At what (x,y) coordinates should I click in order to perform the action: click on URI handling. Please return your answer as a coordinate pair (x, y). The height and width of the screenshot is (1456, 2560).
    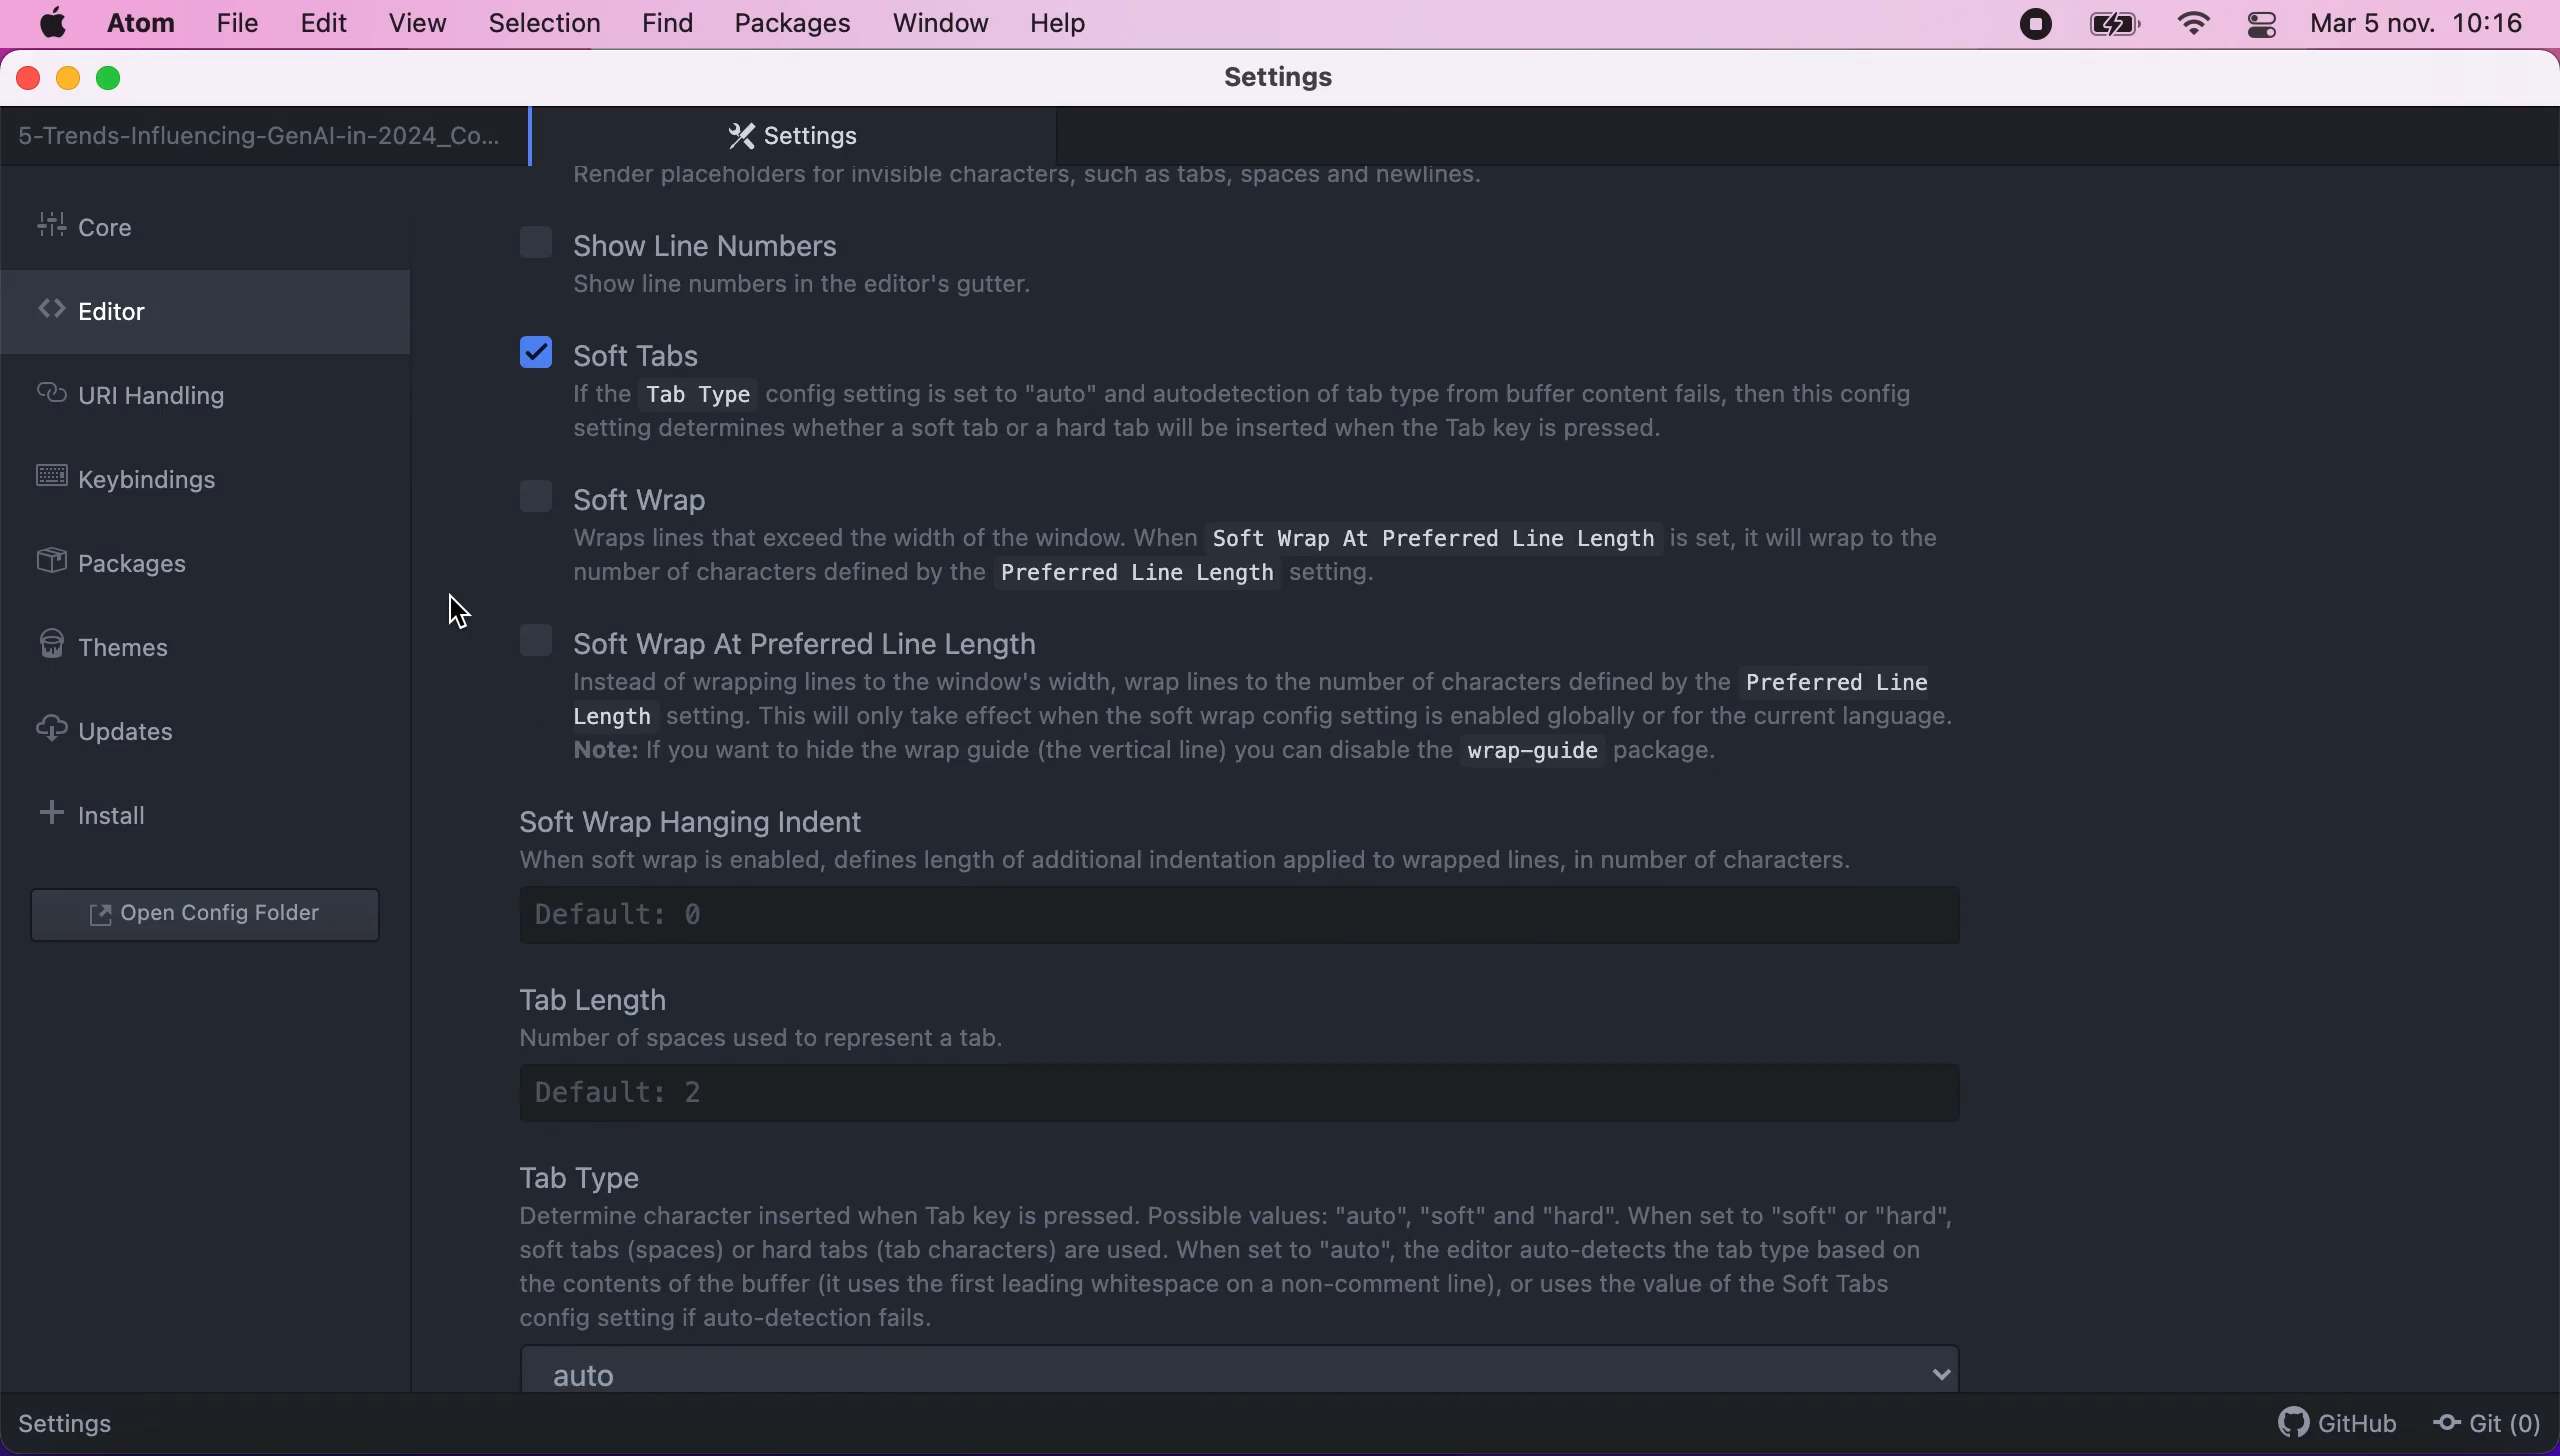
    Looking at the image, I should click on (168, 401).